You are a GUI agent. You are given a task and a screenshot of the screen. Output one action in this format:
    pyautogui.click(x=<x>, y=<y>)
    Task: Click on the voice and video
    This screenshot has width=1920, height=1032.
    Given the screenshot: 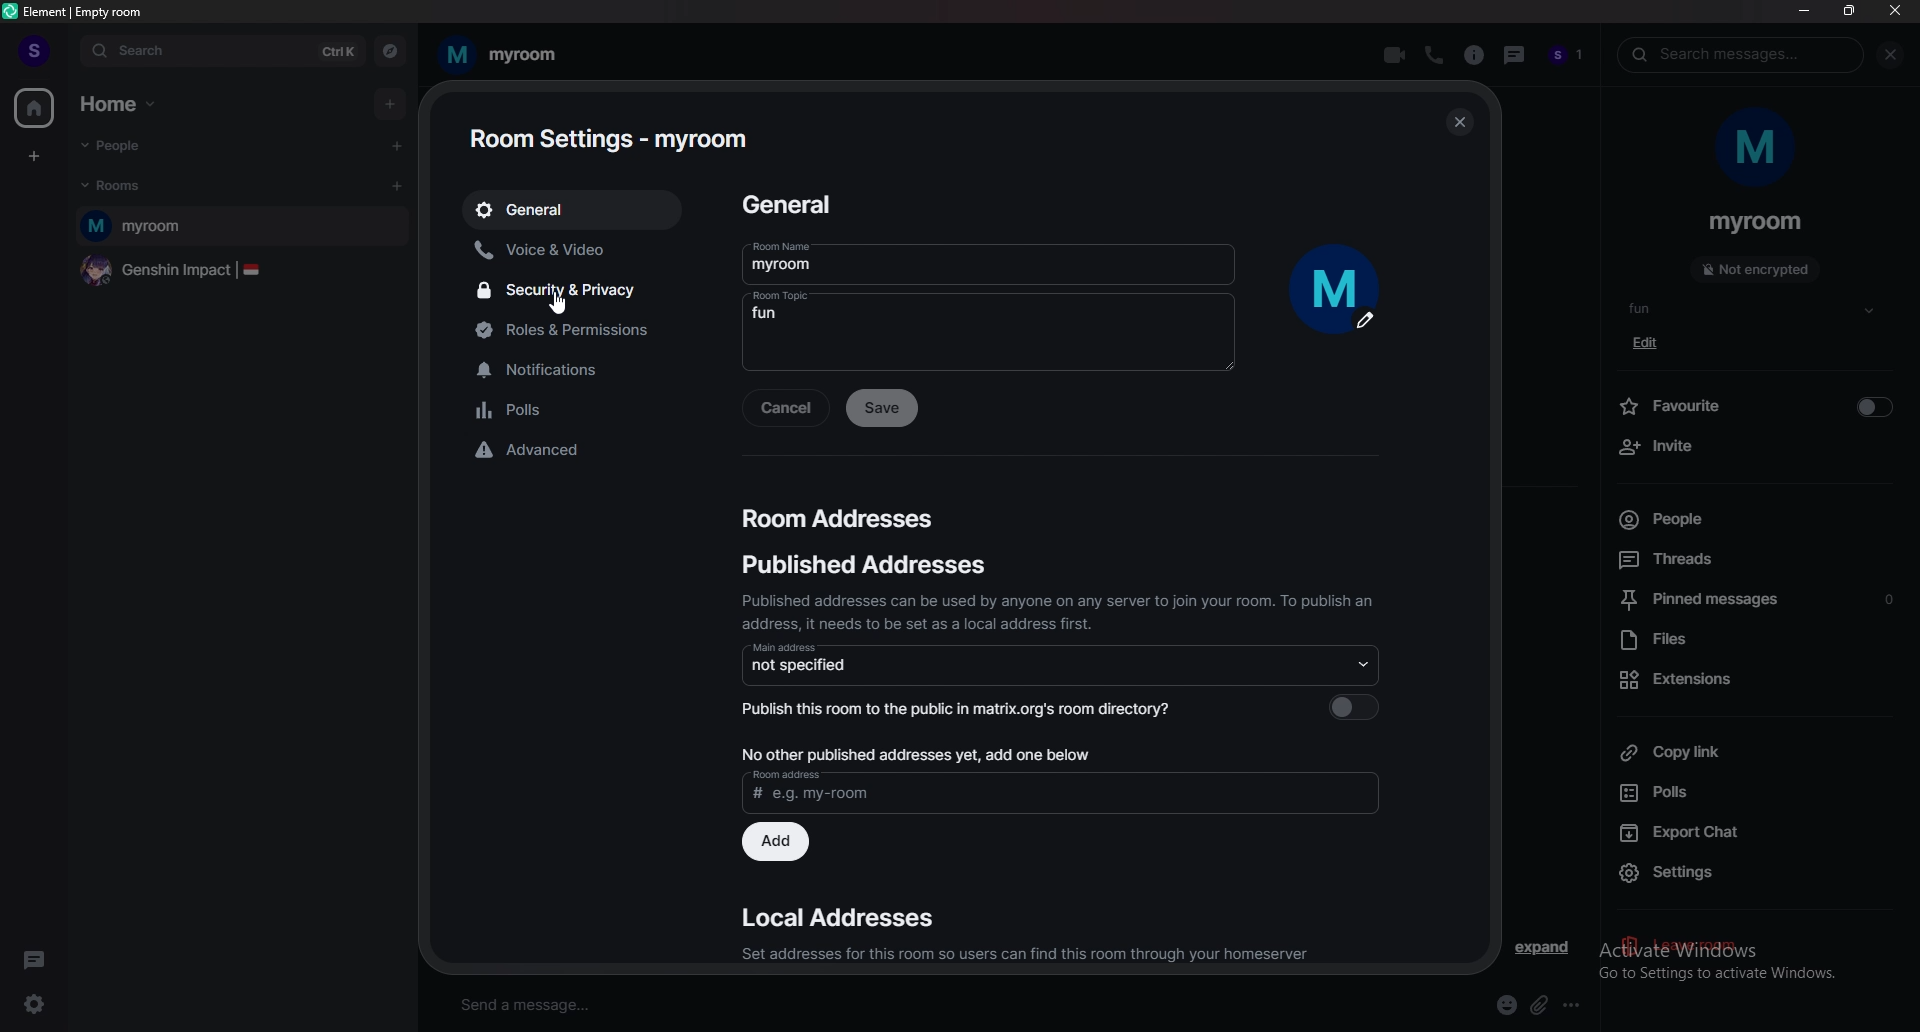 What is the action you would take?
    pyautogui.click(x=562, y=252)
    